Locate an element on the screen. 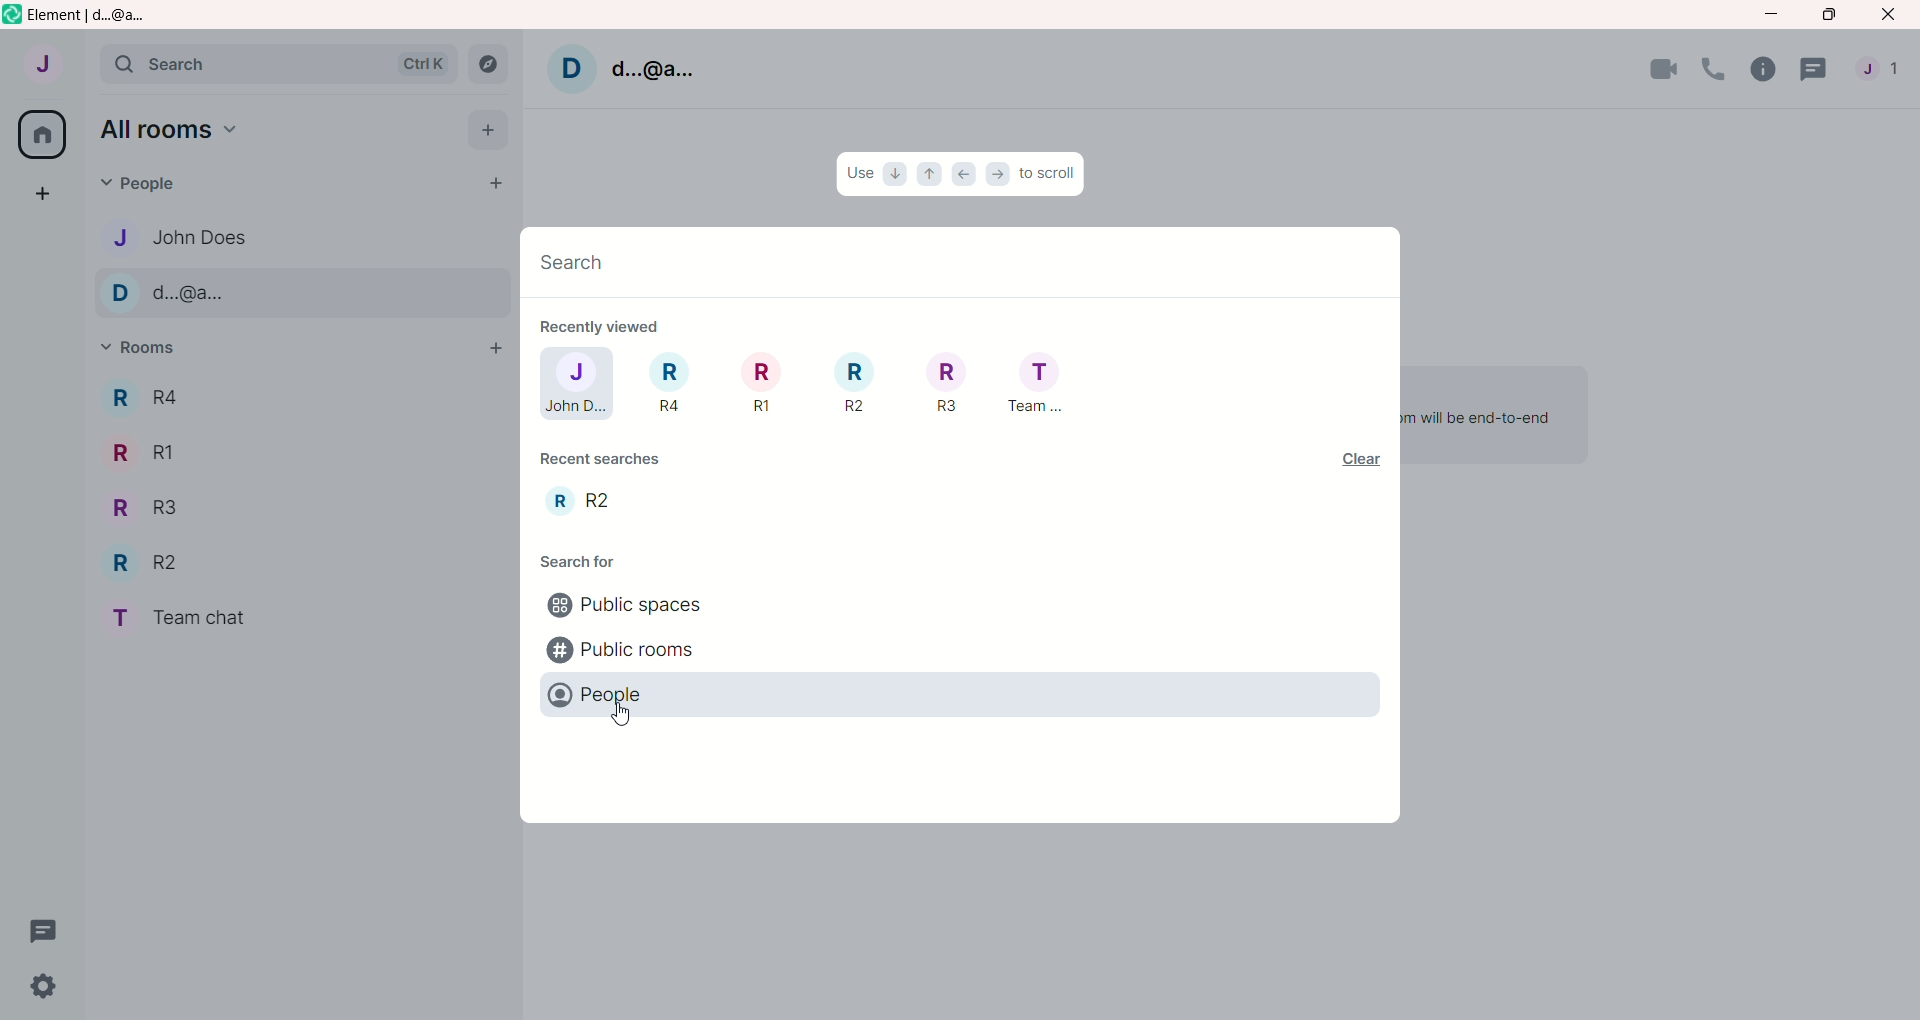 The image size is (1920, 1020). d..@a.. is located at coordinates (652, 66).